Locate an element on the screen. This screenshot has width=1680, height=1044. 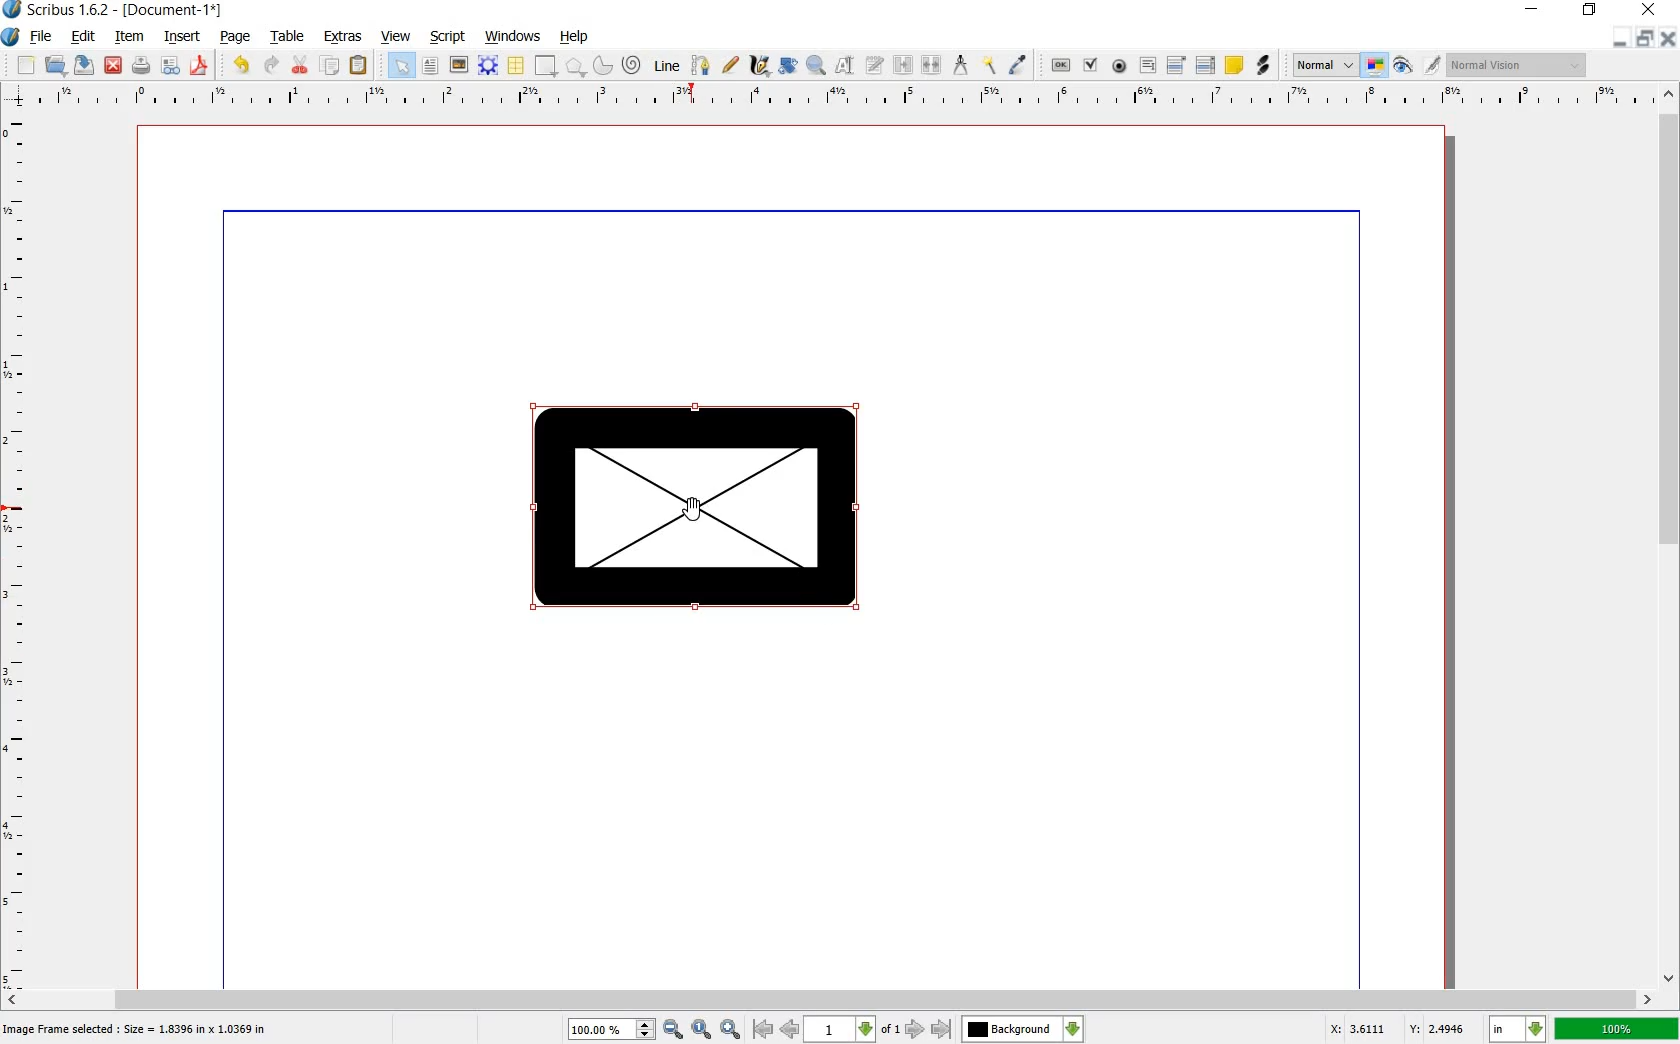
close is located at coordinates (114, 64).